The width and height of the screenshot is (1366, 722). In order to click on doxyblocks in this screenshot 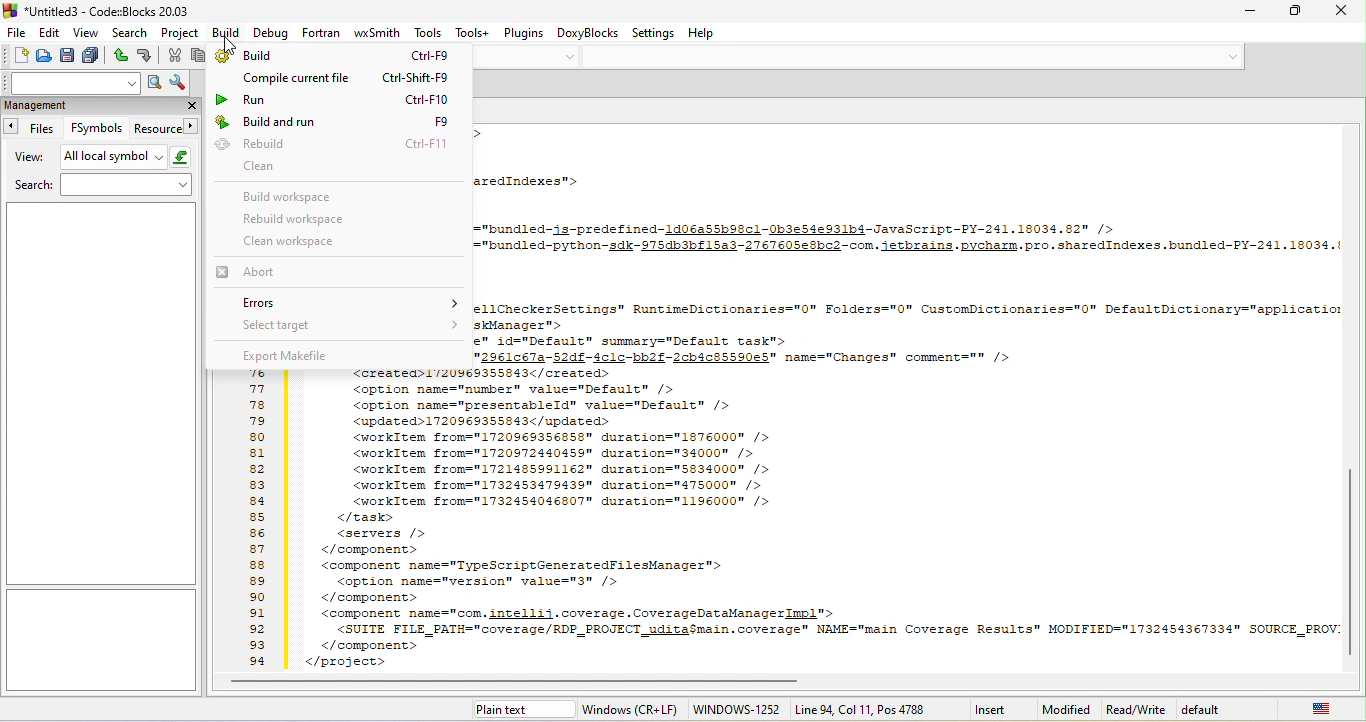, I will do `click(591, 33)`.